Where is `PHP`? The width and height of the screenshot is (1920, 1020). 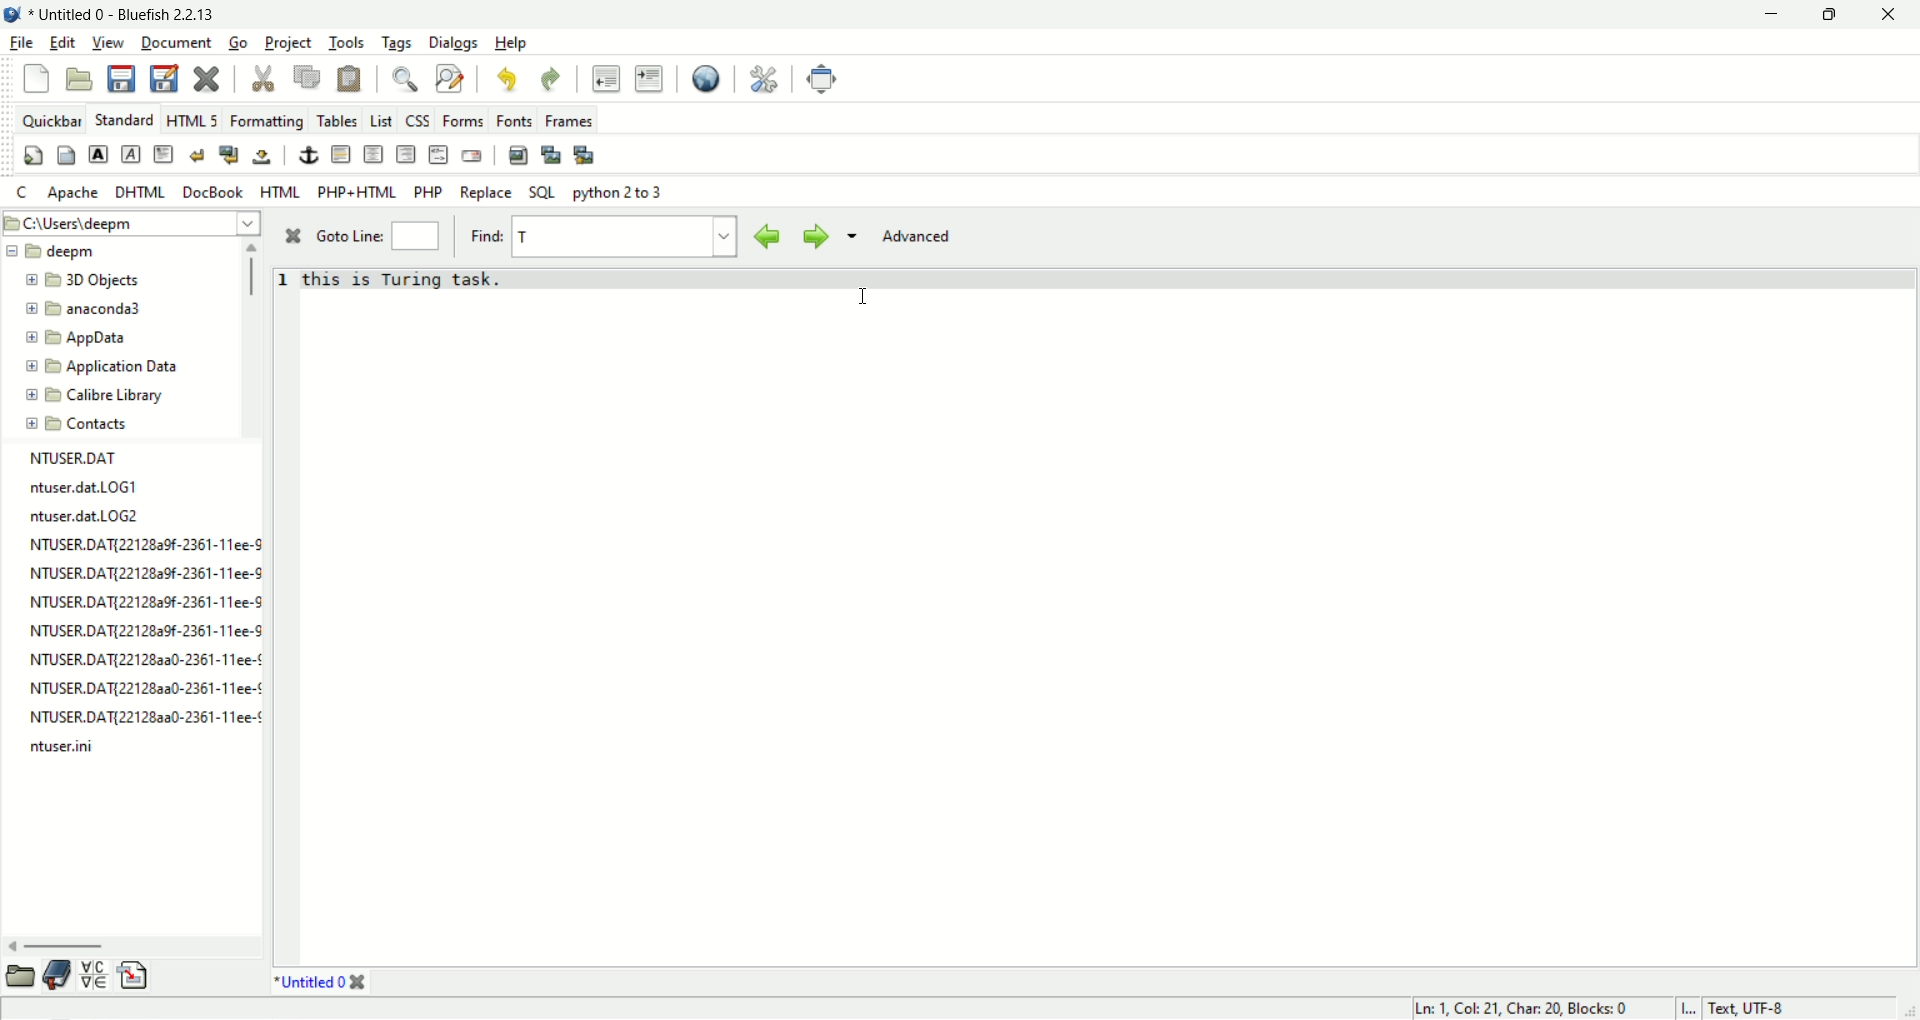
PHP is located at coordinates (430, 192).